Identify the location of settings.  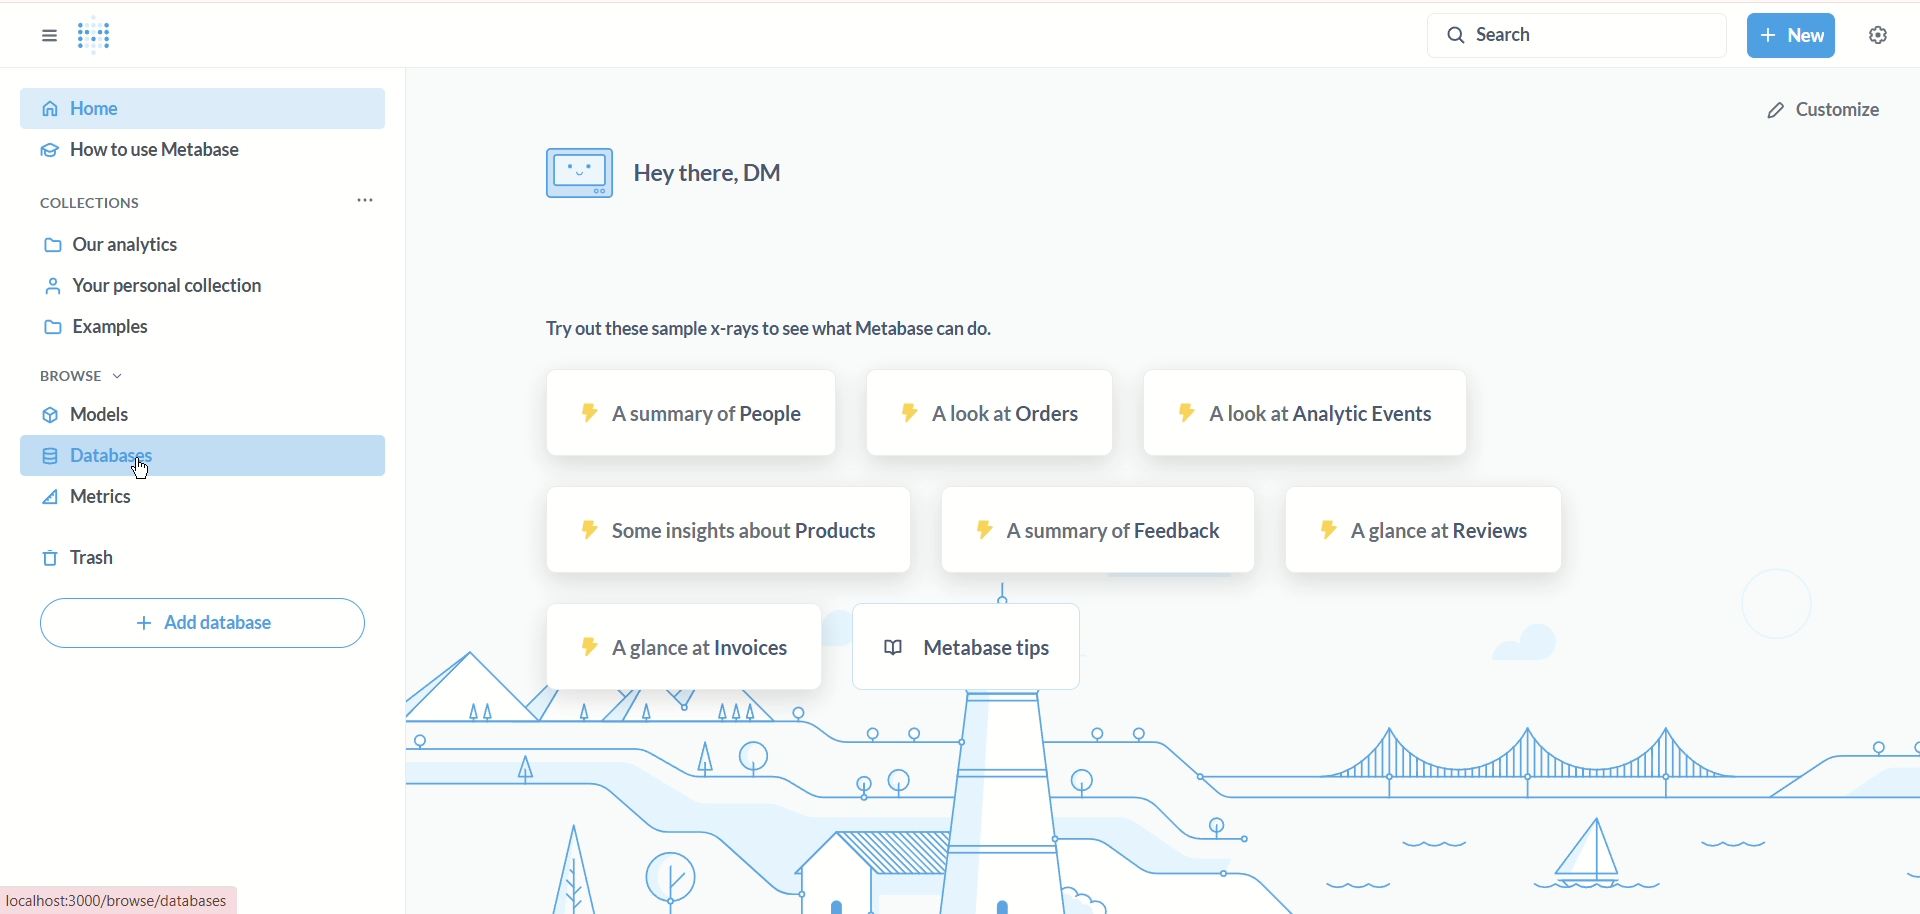
(1881, 36).